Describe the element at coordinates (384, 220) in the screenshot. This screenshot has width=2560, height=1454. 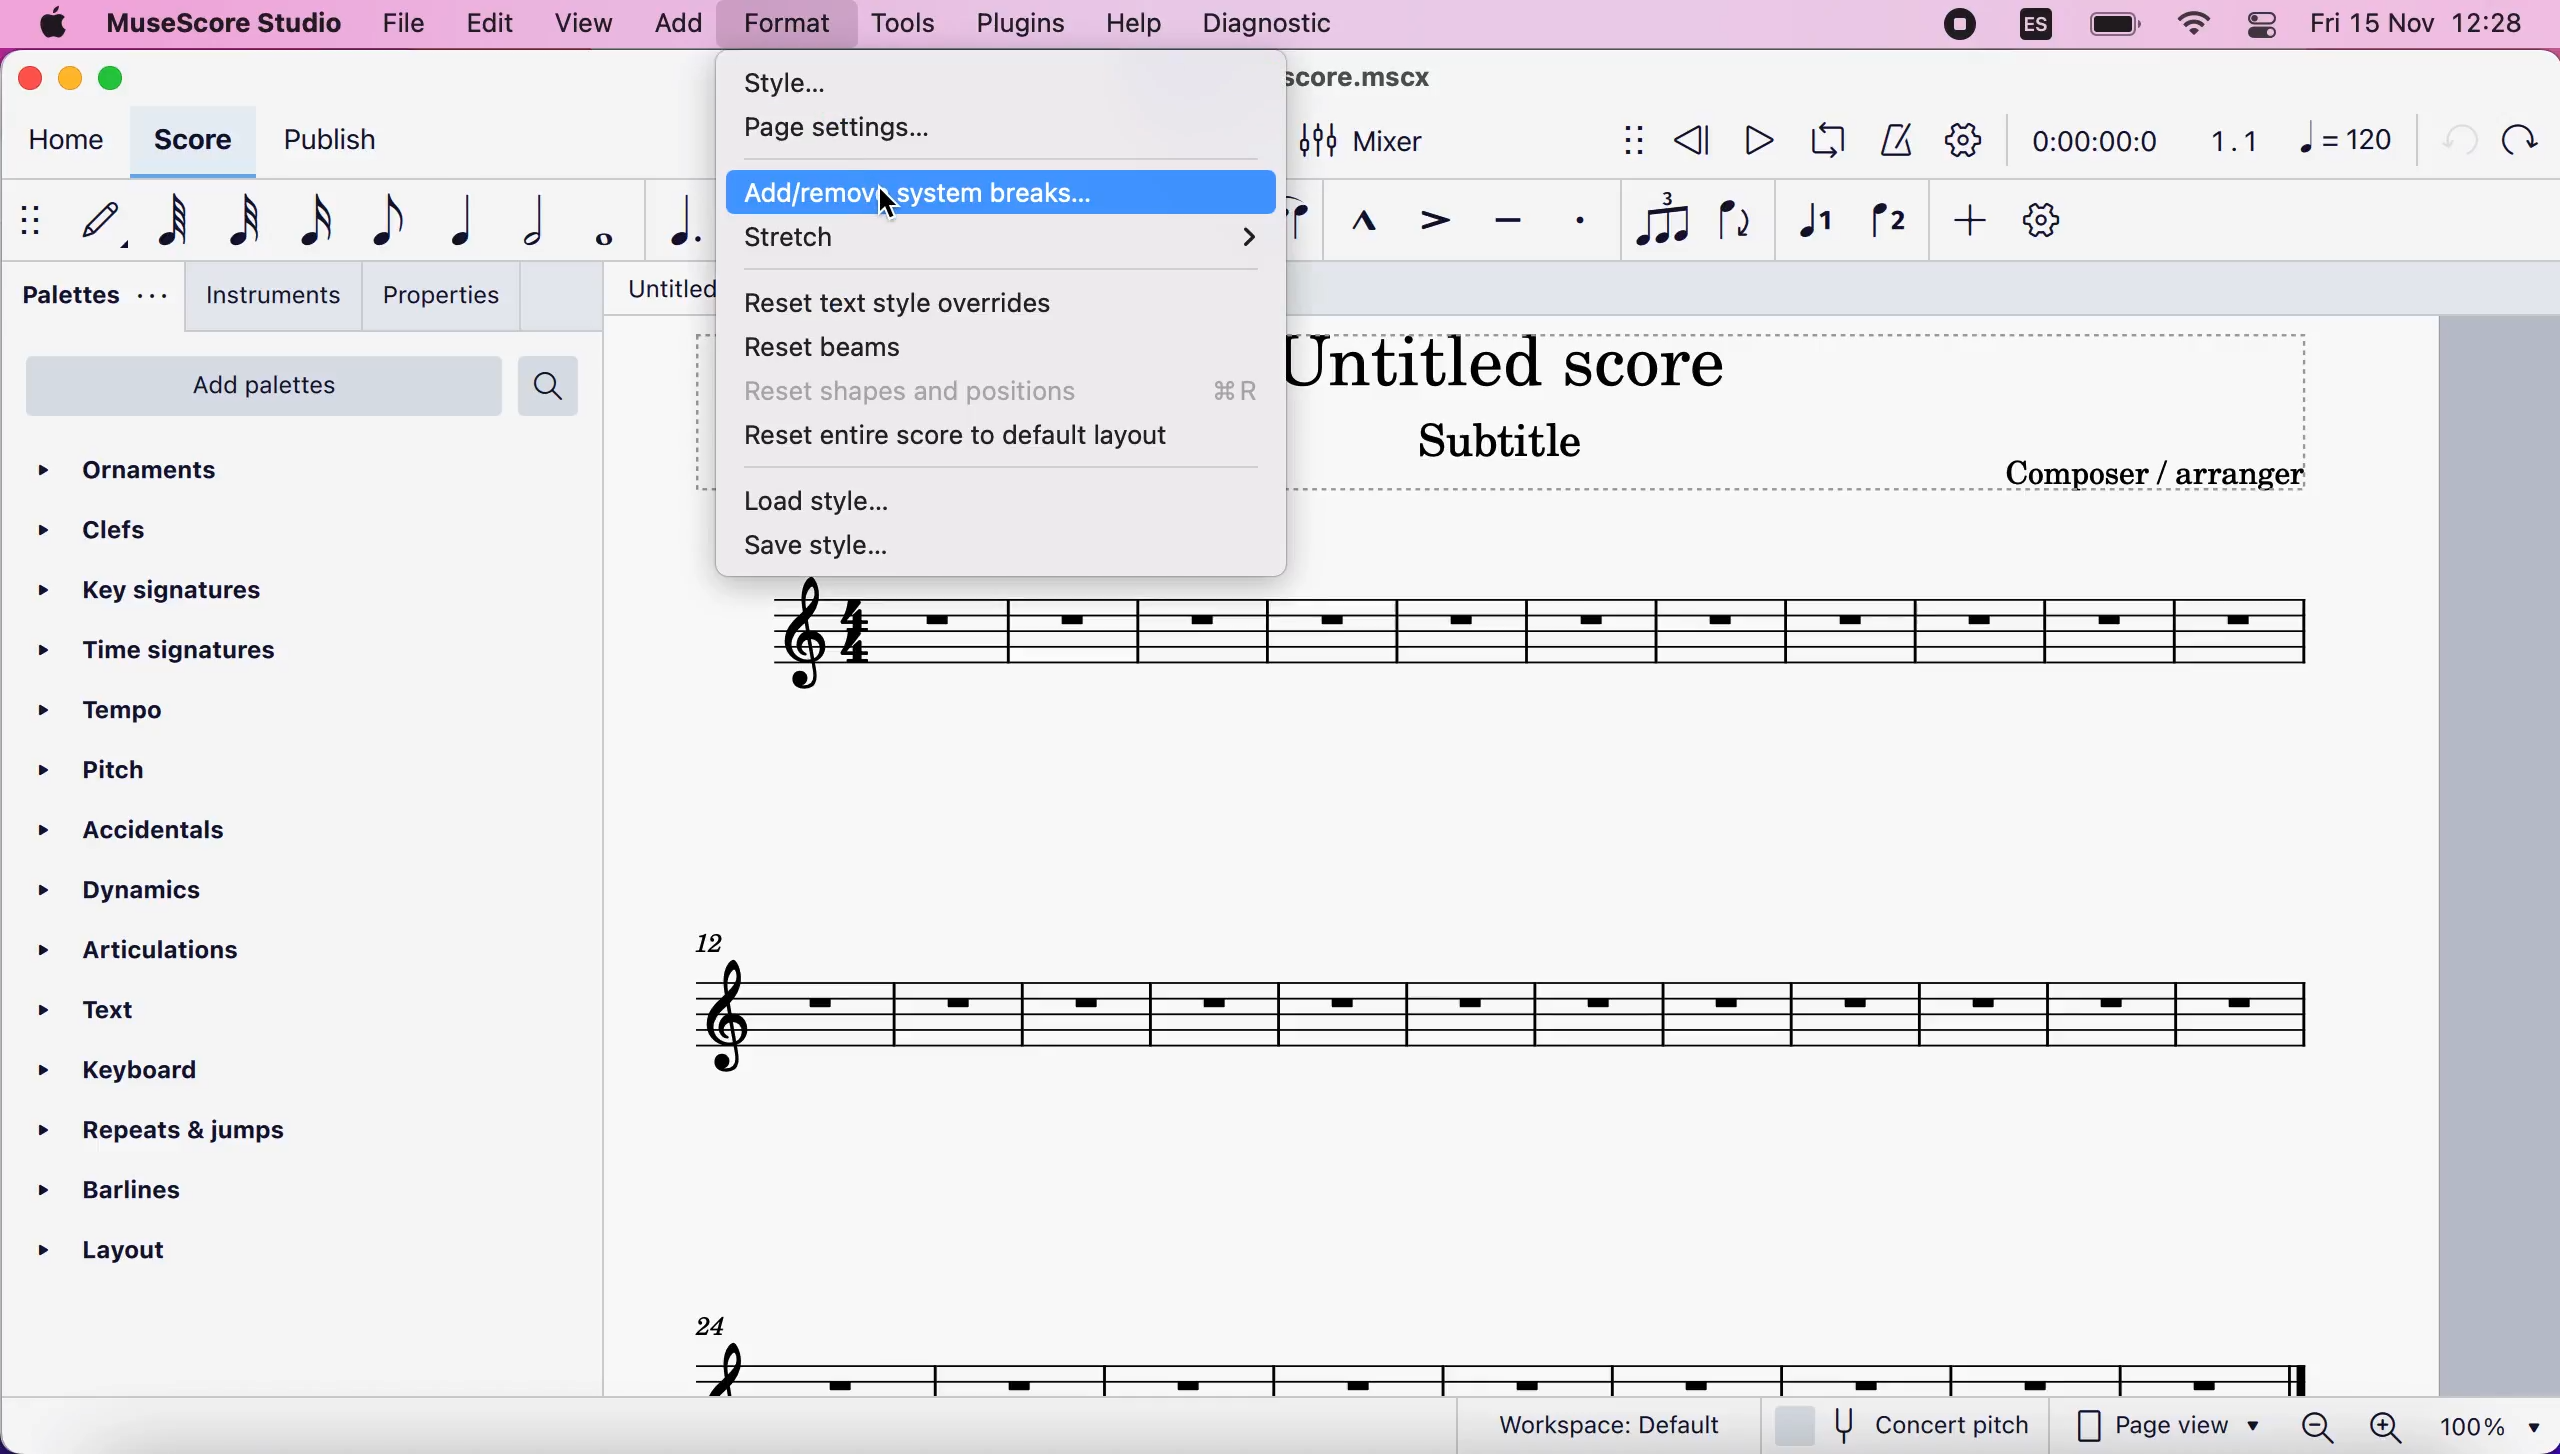
I see `eight note` at that location.